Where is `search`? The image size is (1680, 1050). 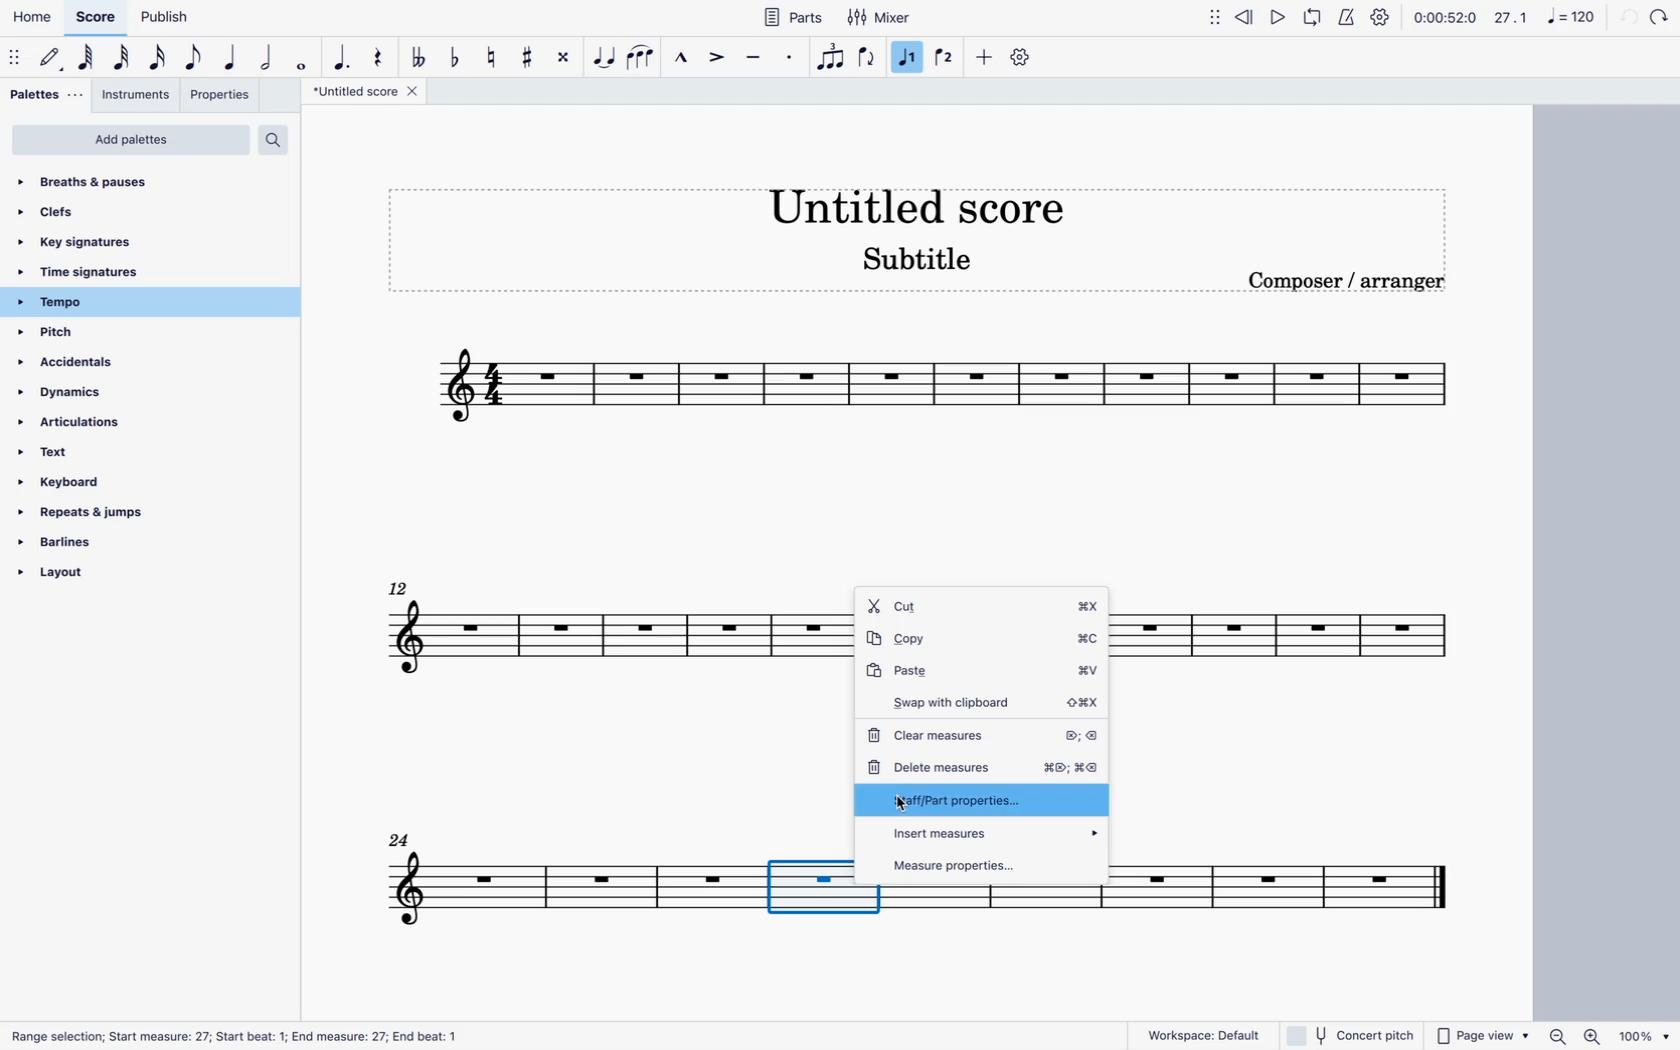 search is located at coordinates (281, 142).